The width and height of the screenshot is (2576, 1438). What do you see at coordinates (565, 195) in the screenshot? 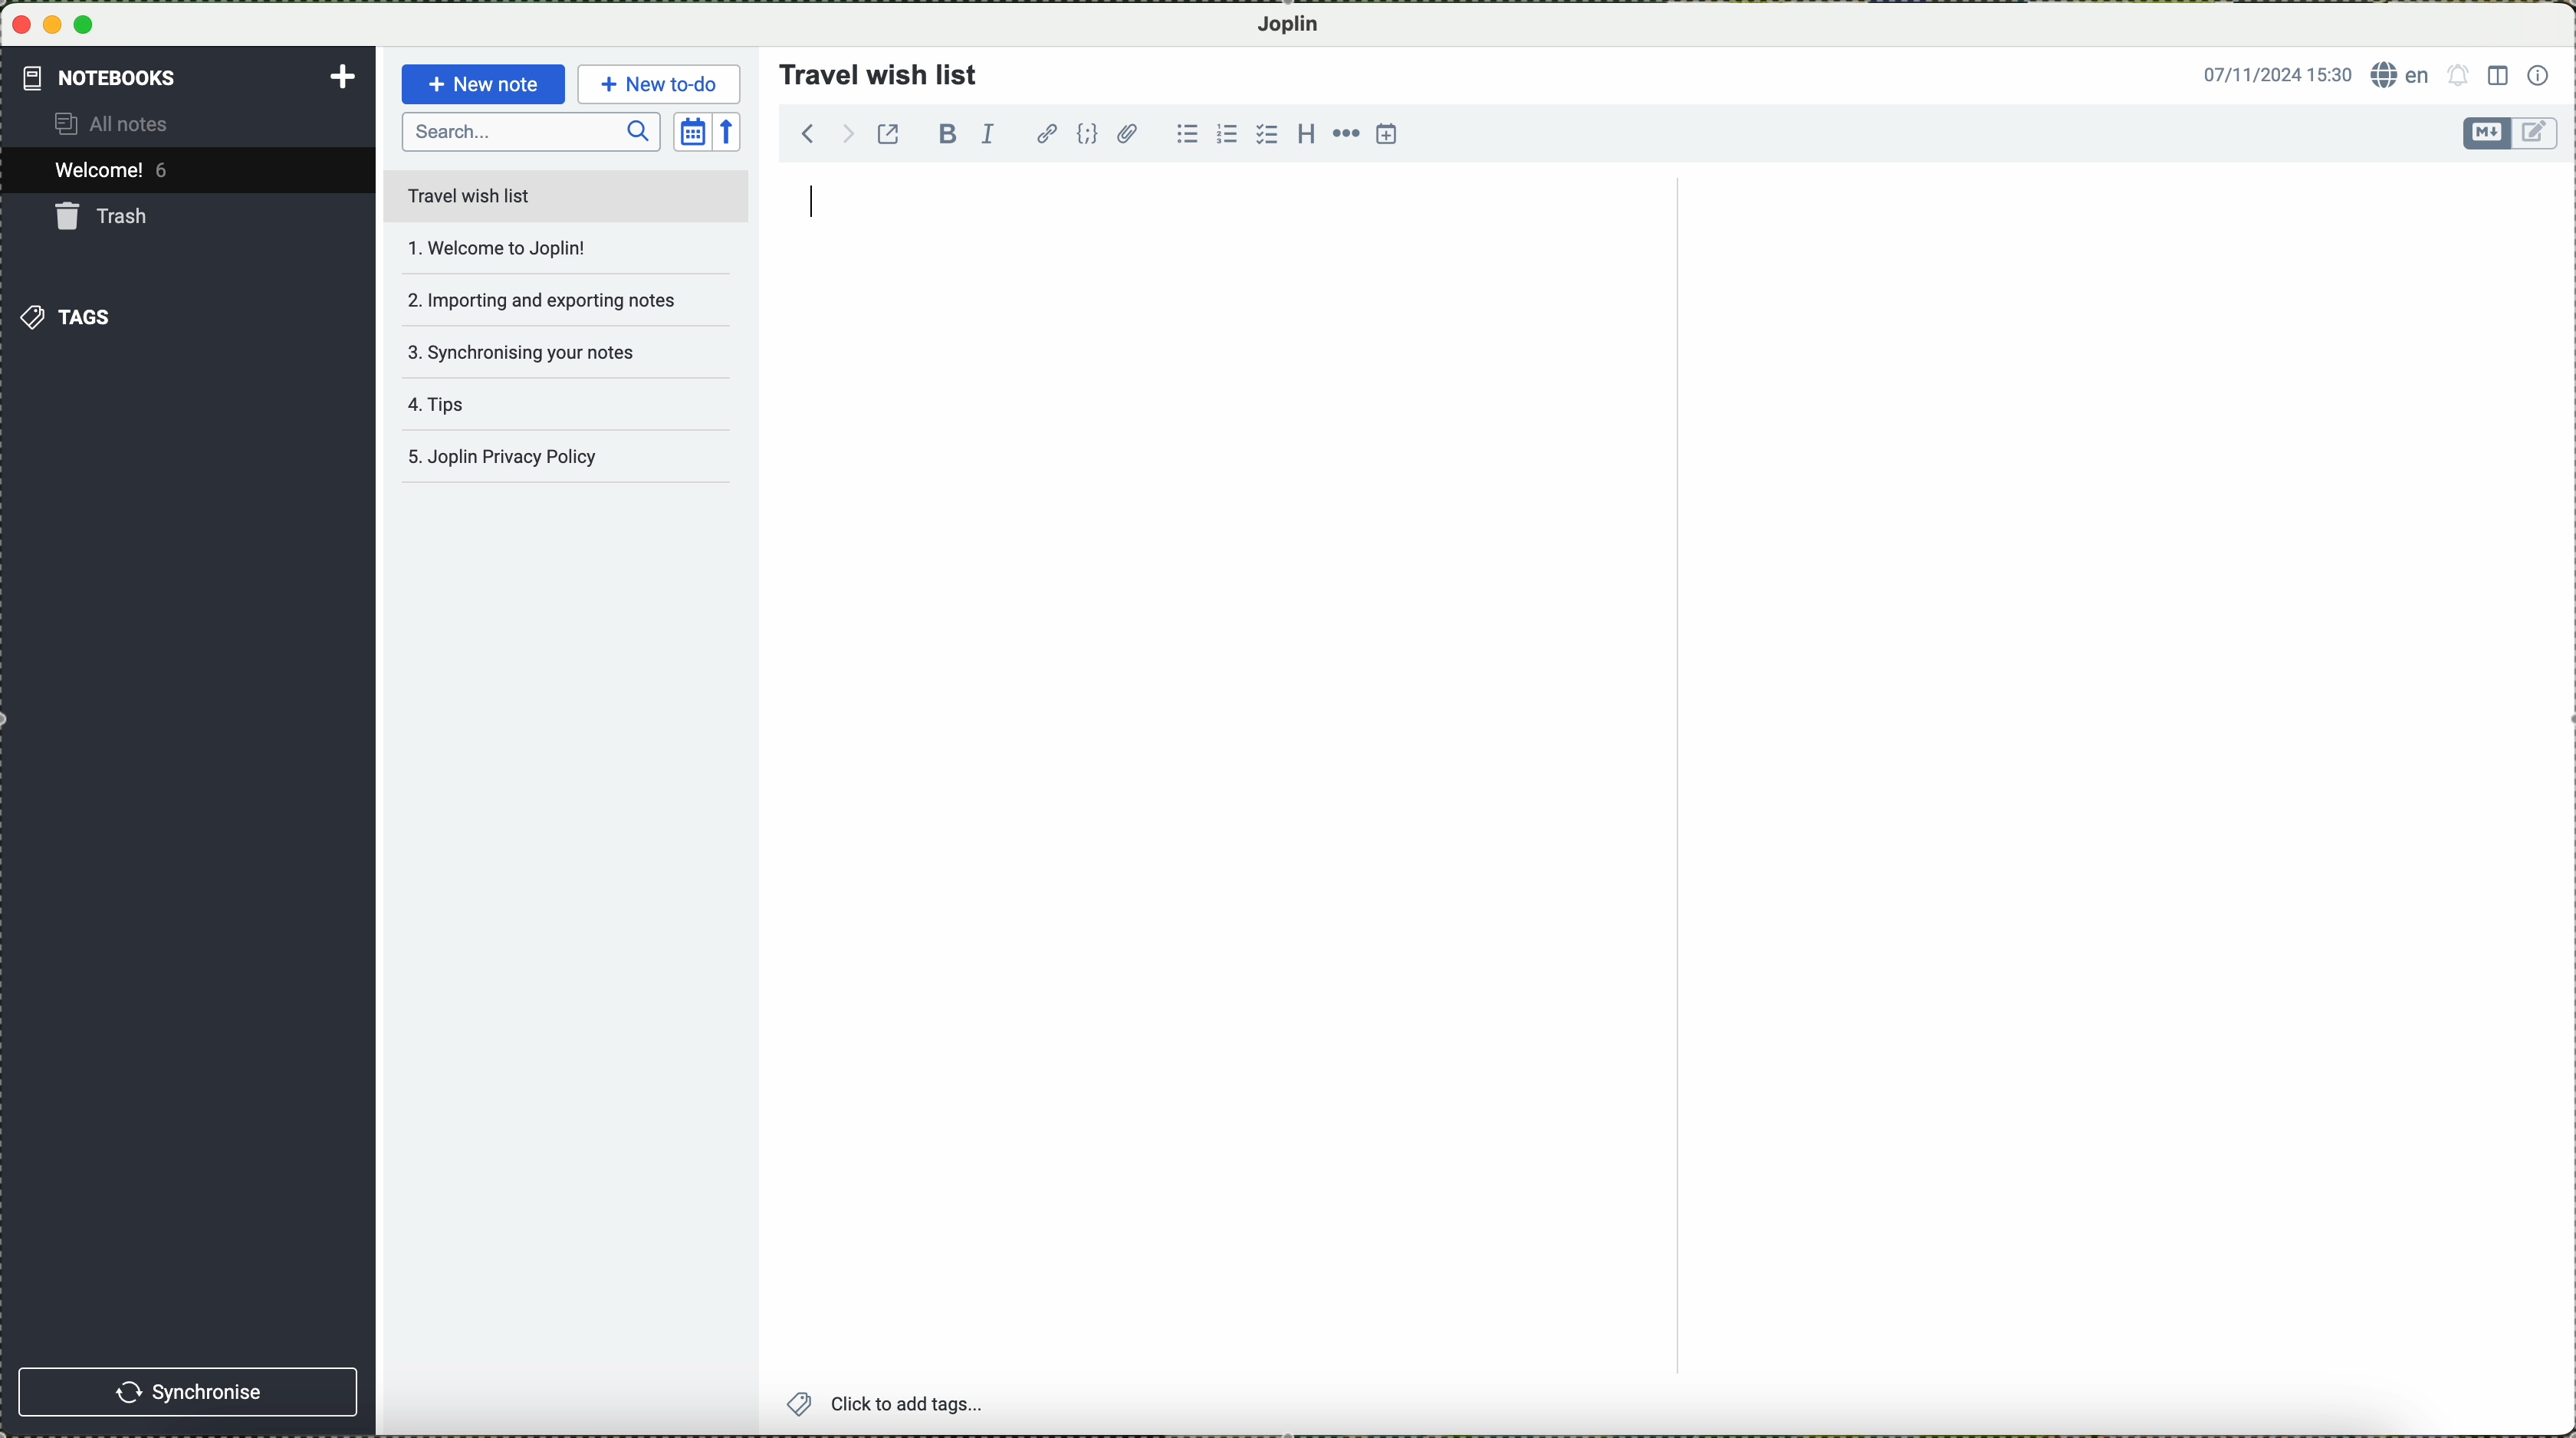
I see `travel wish list file` at bounding box center [565, 195].